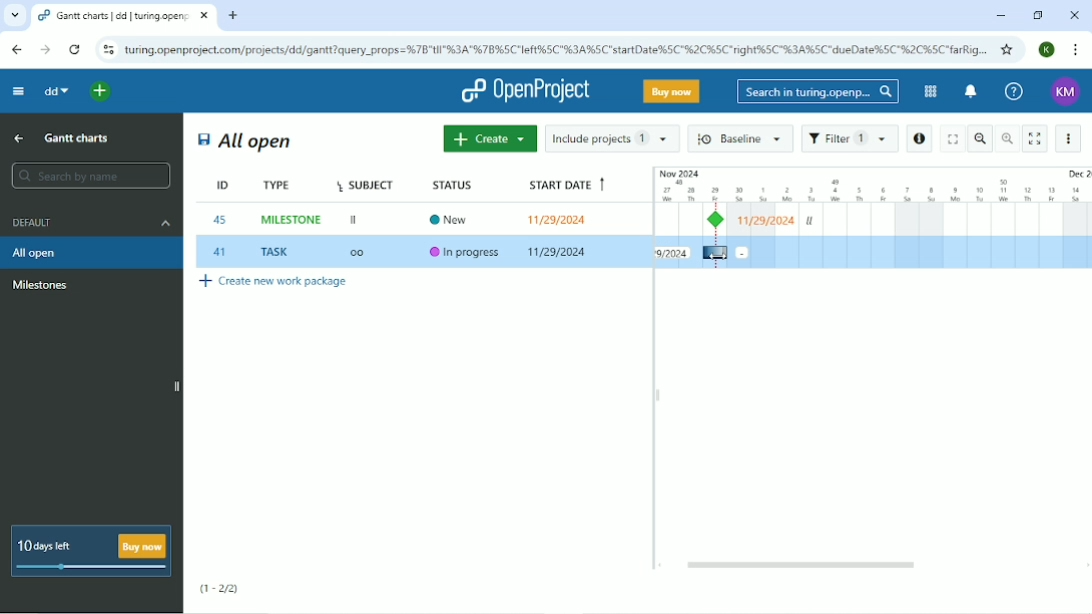 This screenshot has width=1092, height=614. Describe the element at coordinates (54, 90) in the screenshot. I see `dd` at that location.